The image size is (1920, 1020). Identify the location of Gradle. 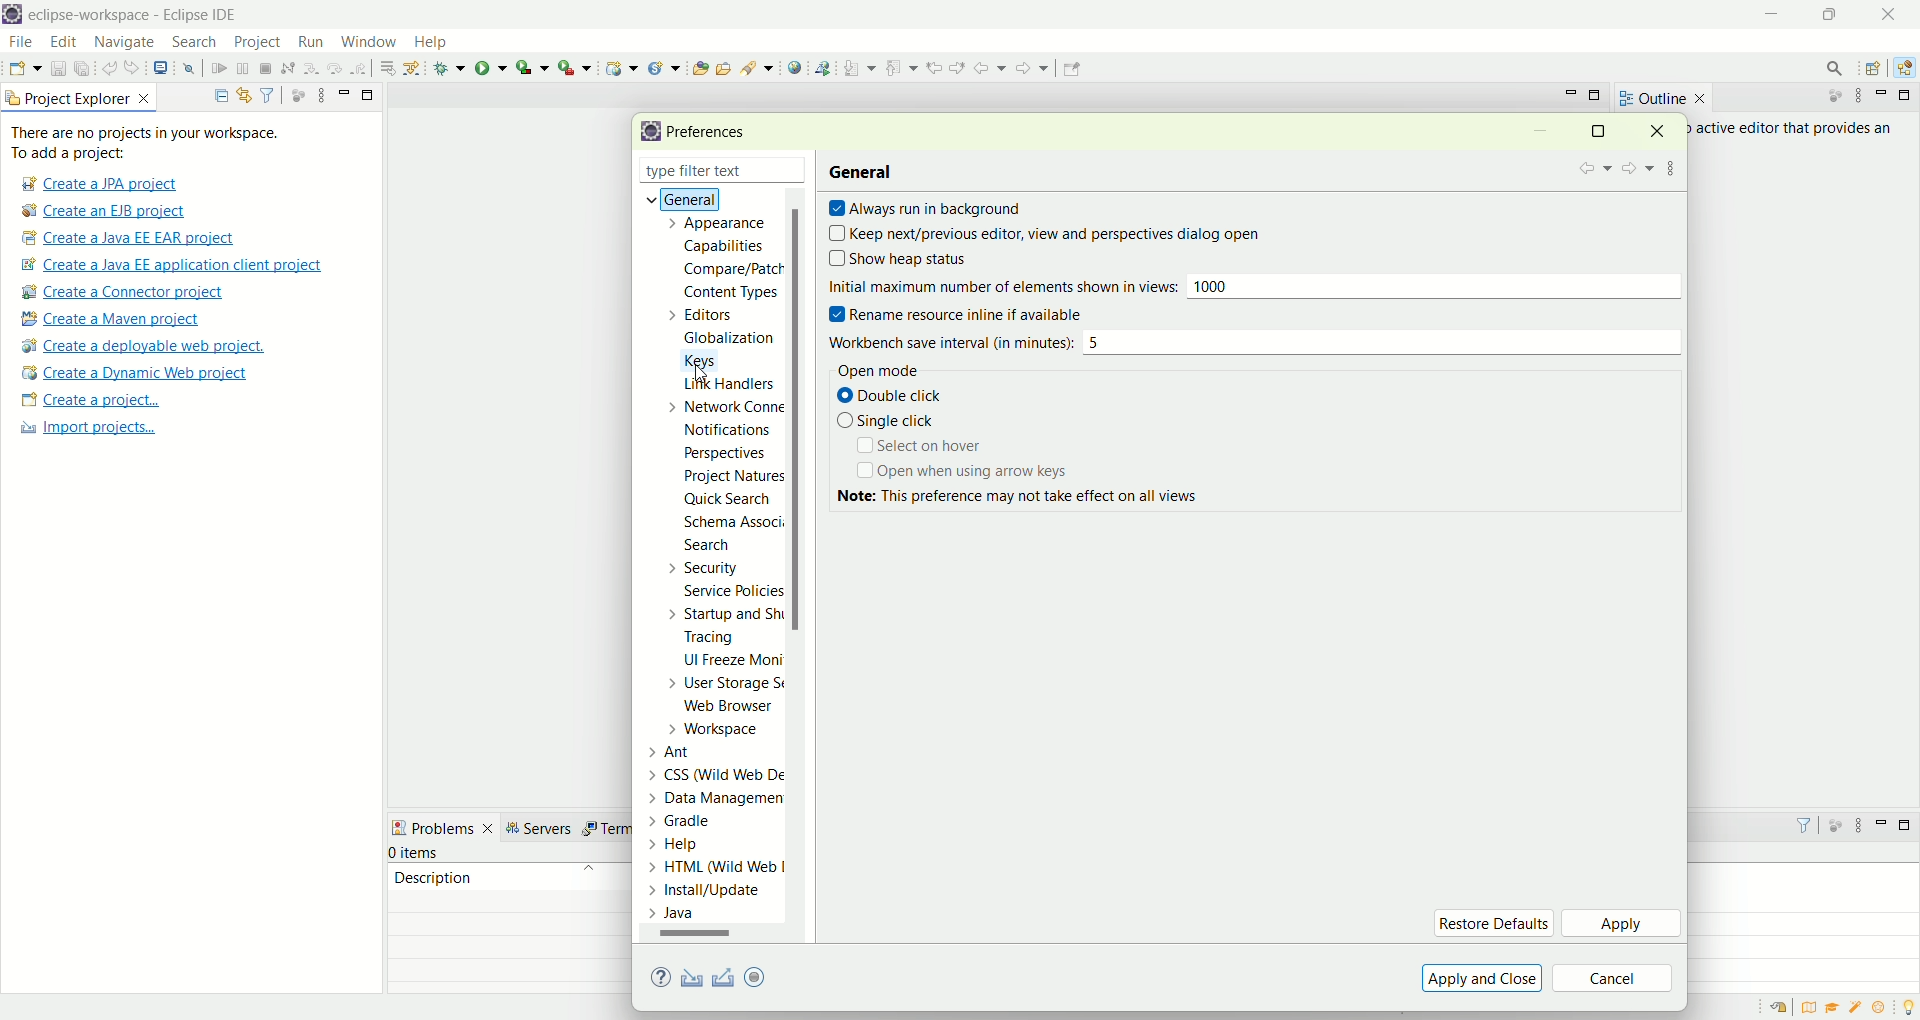
(699, 819).